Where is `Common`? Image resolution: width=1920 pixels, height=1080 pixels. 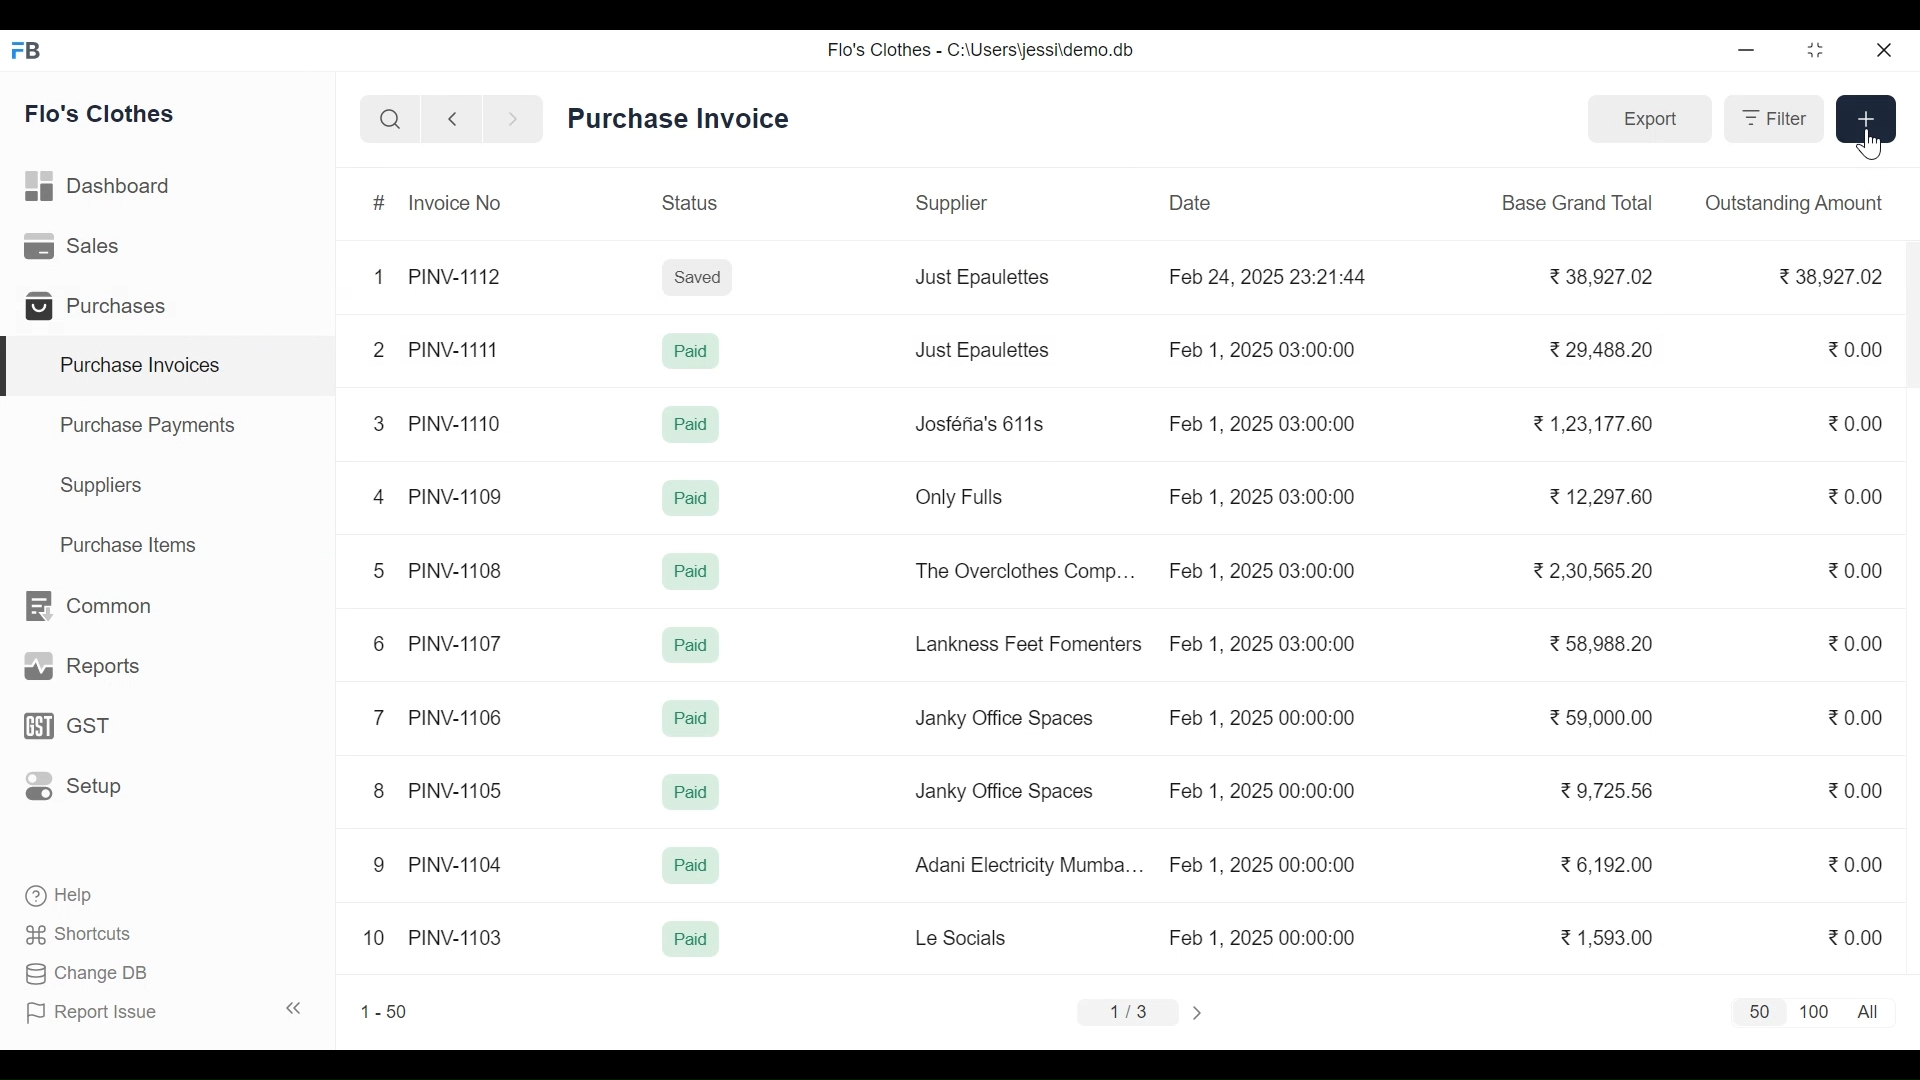
Common is located at coordinates (92, 605).